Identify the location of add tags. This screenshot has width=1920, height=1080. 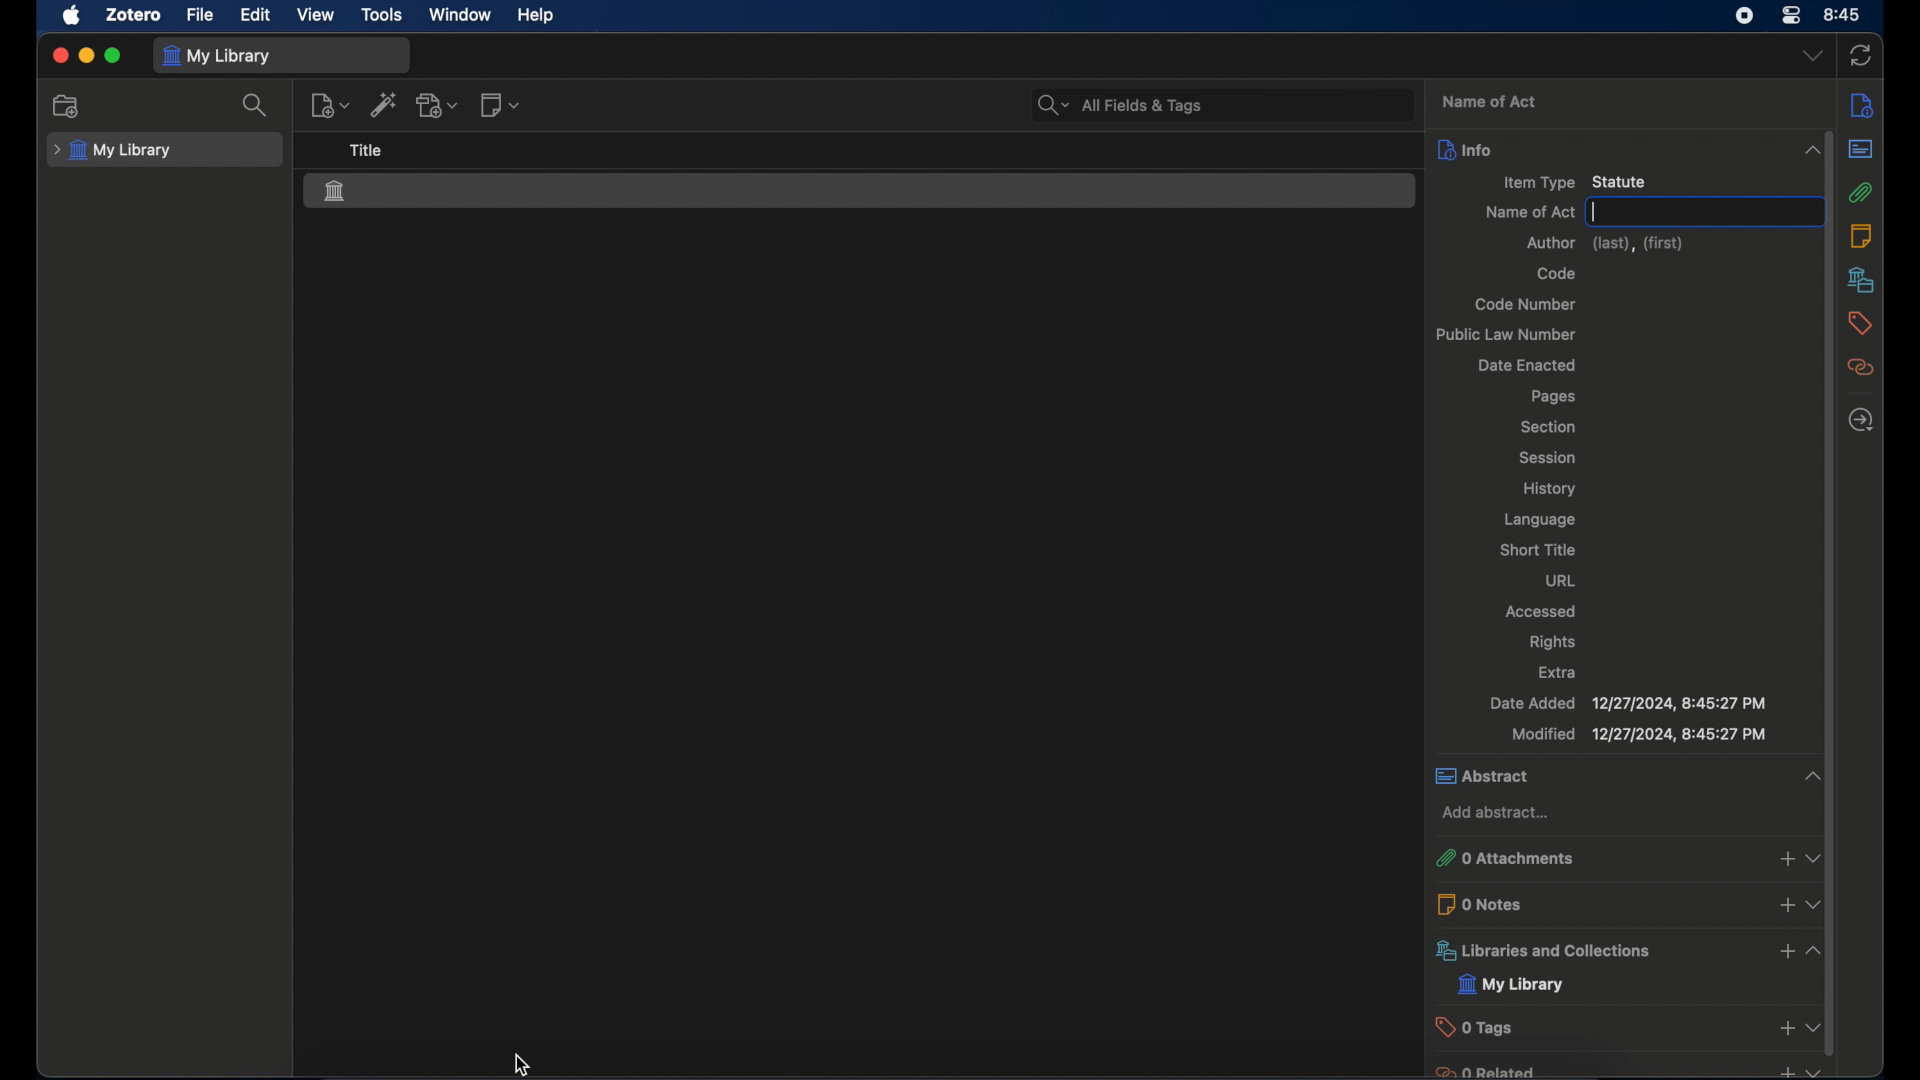
(1785, 1029).